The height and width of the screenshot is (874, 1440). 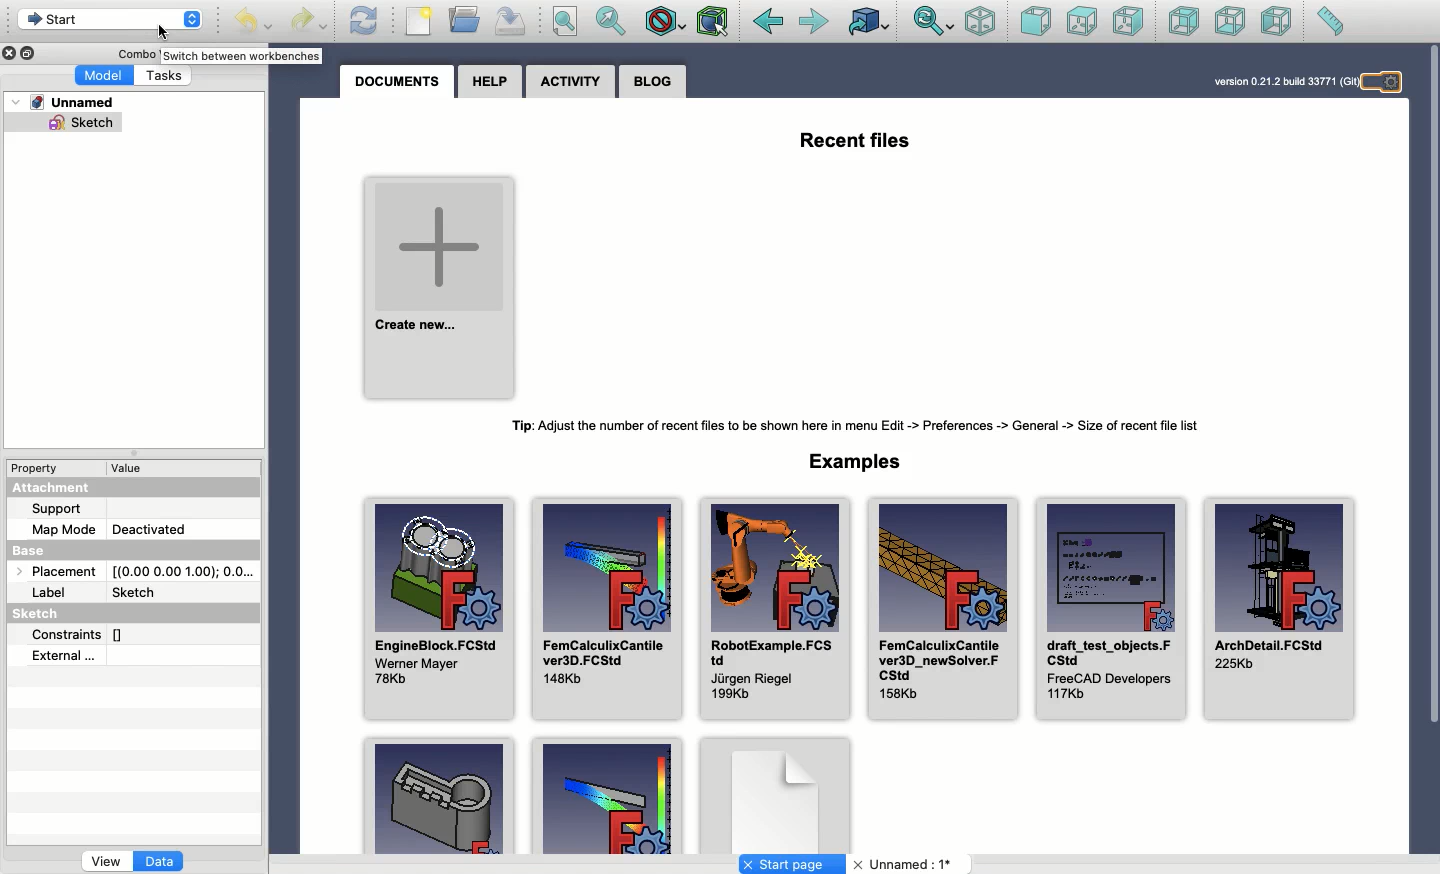 What do you see at coordinates (28, 52) in the screenshot?
I see `Duplicate` at bounding box center [28, 52].